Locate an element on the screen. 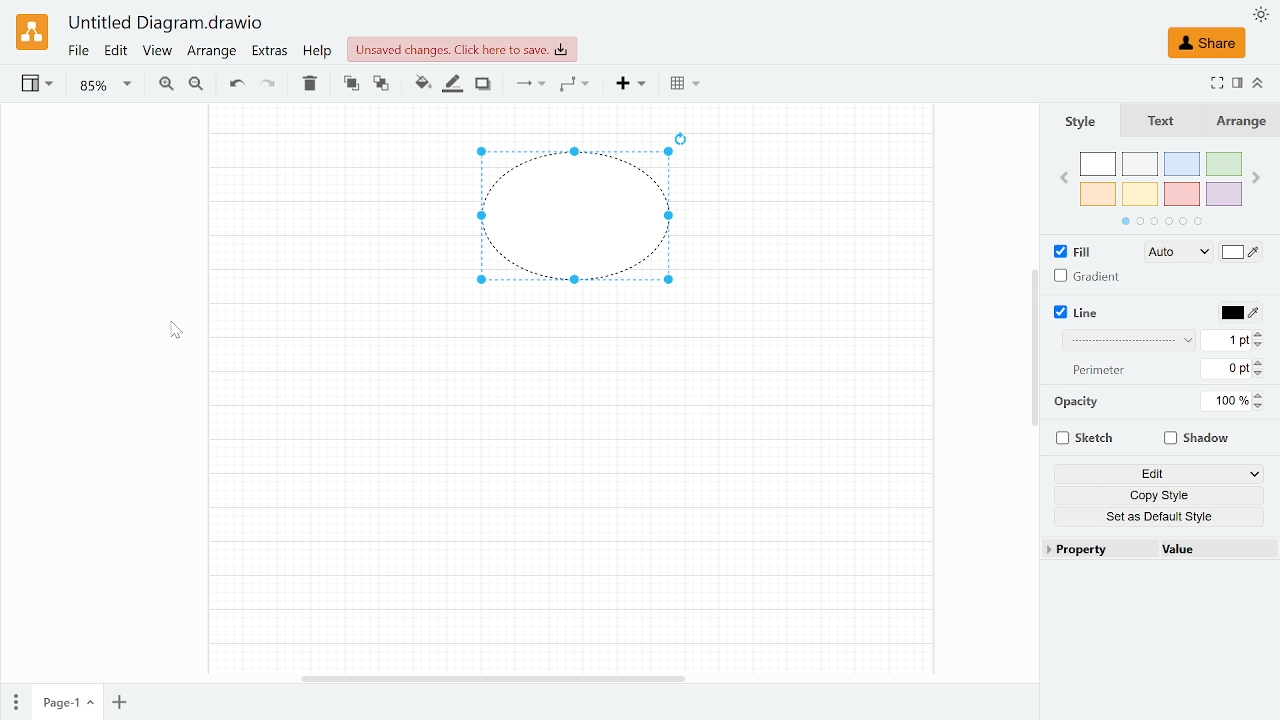 The image size is (1280, 720). insert is located at coordinates (626, 85).